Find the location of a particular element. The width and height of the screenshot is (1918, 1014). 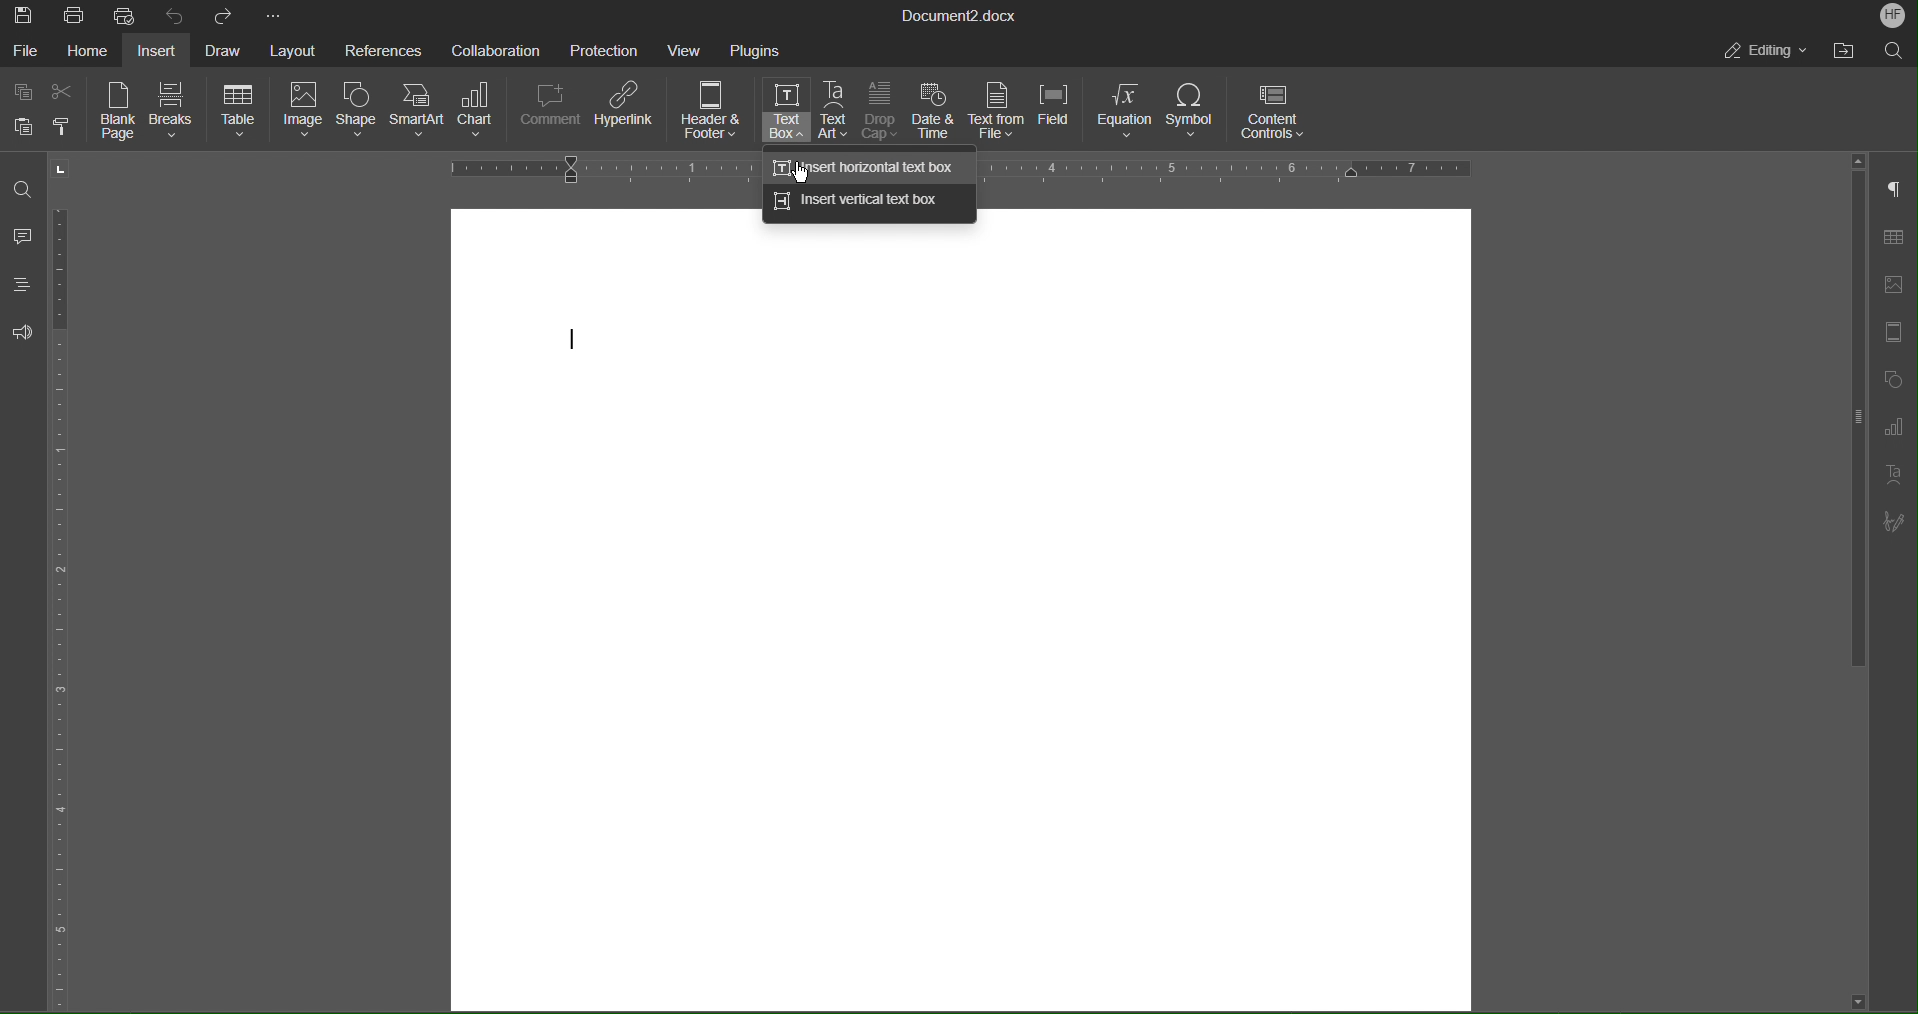

Copy Style is located at coordinates (69, 127).